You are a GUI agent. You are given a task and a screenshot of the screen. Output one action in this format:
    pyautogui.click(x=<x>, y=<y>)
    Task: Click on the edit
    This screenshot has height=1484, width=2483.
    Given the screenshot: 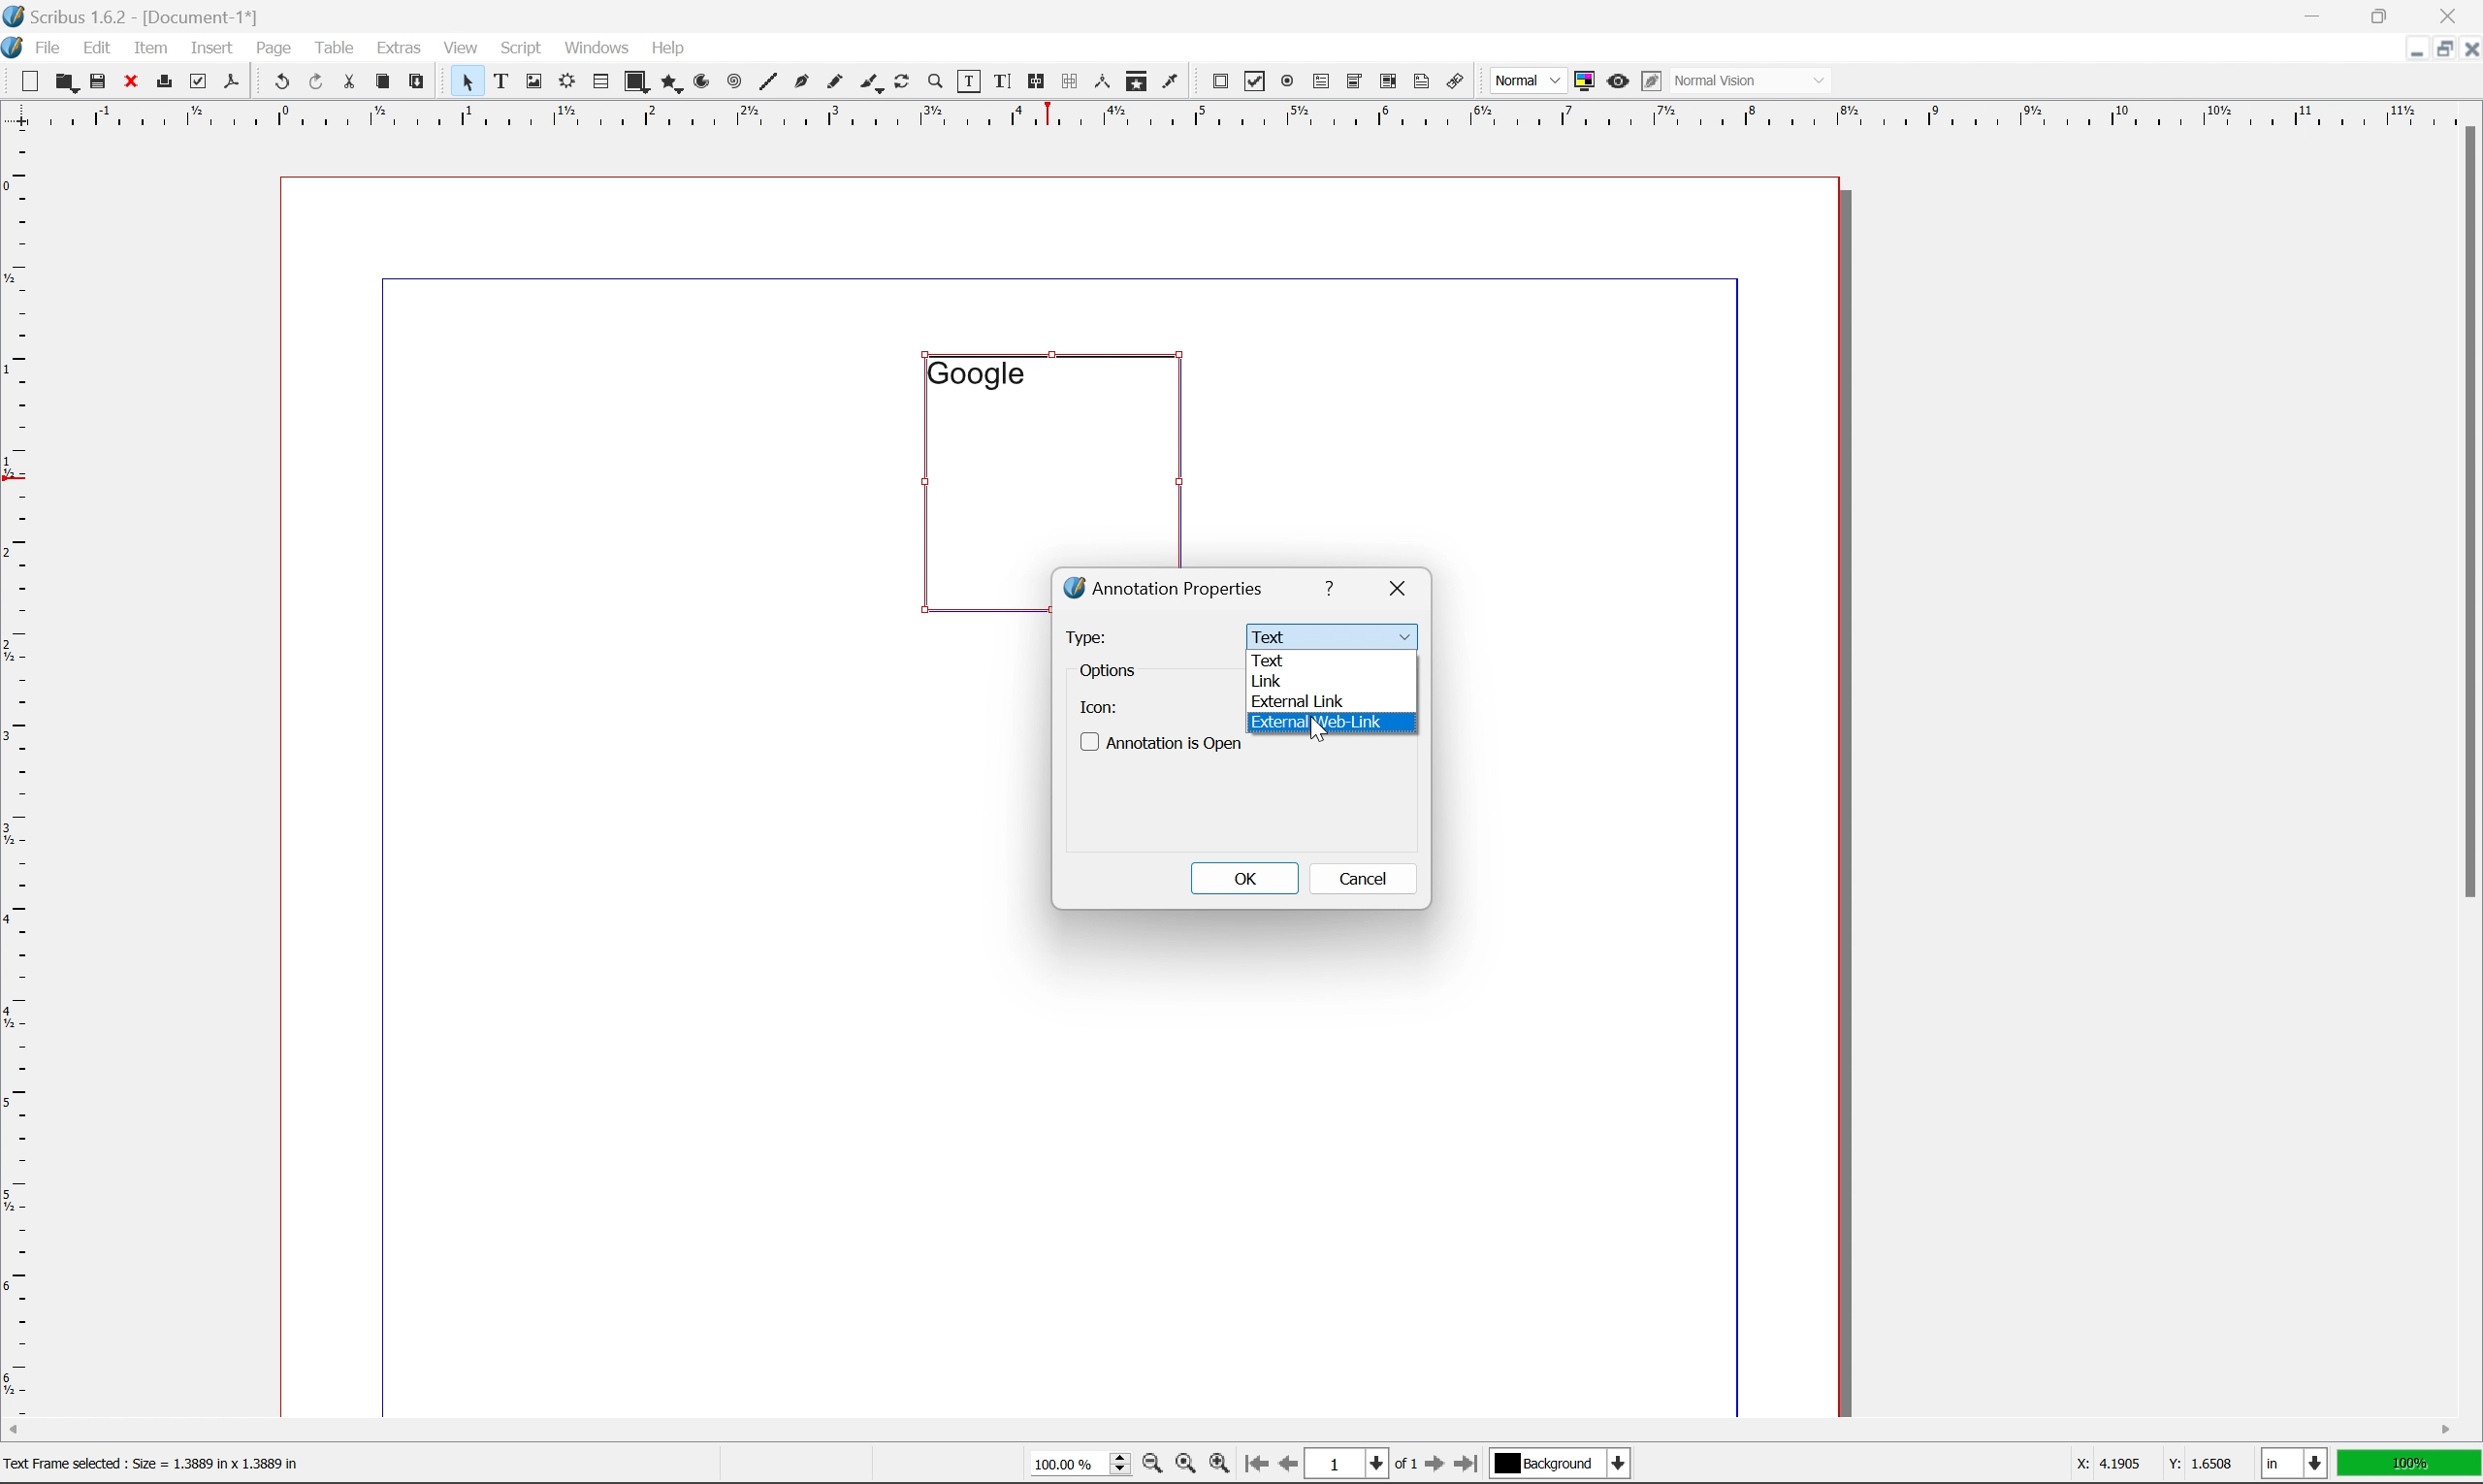 What is the action you would take?
    pyautogui.click(x=100, y=48)
    